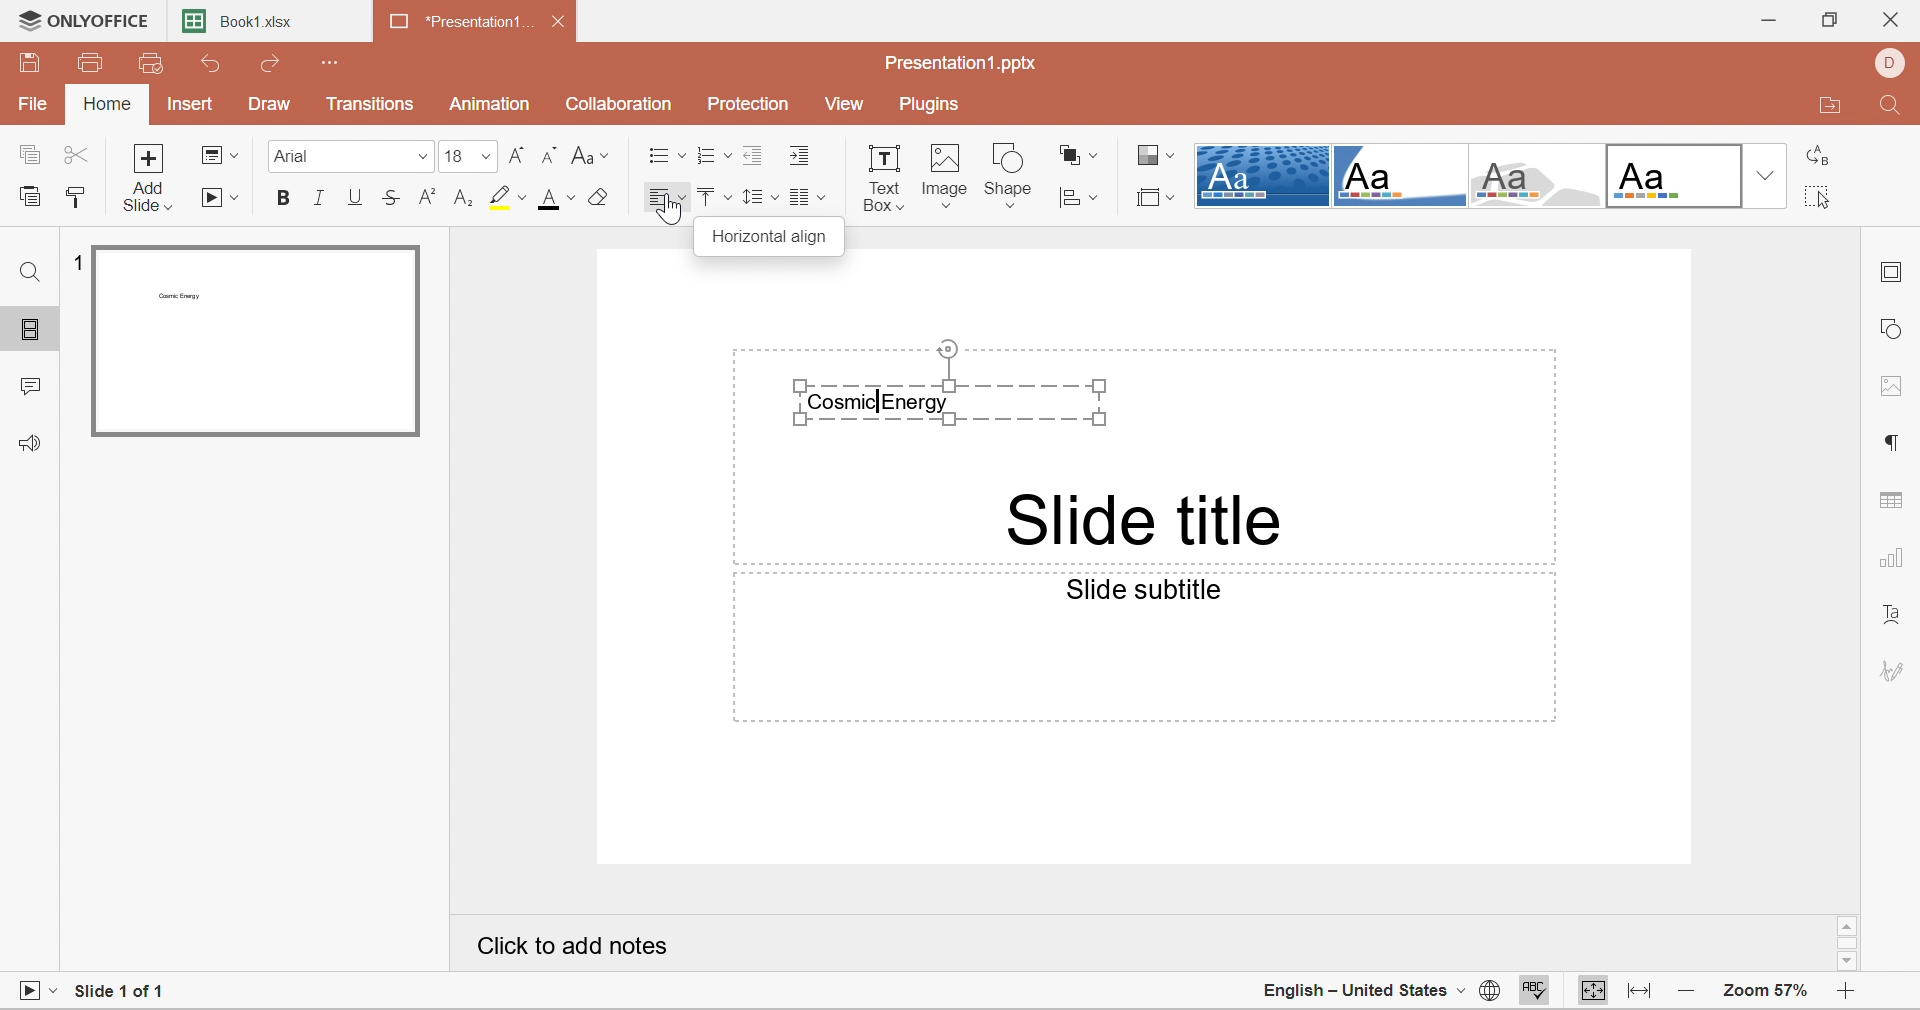 The height and width of the screenshot is (1010, 1920). Describe the element at coordinates (1144, 519) in the screenshot. I see `Slide title` at that location.